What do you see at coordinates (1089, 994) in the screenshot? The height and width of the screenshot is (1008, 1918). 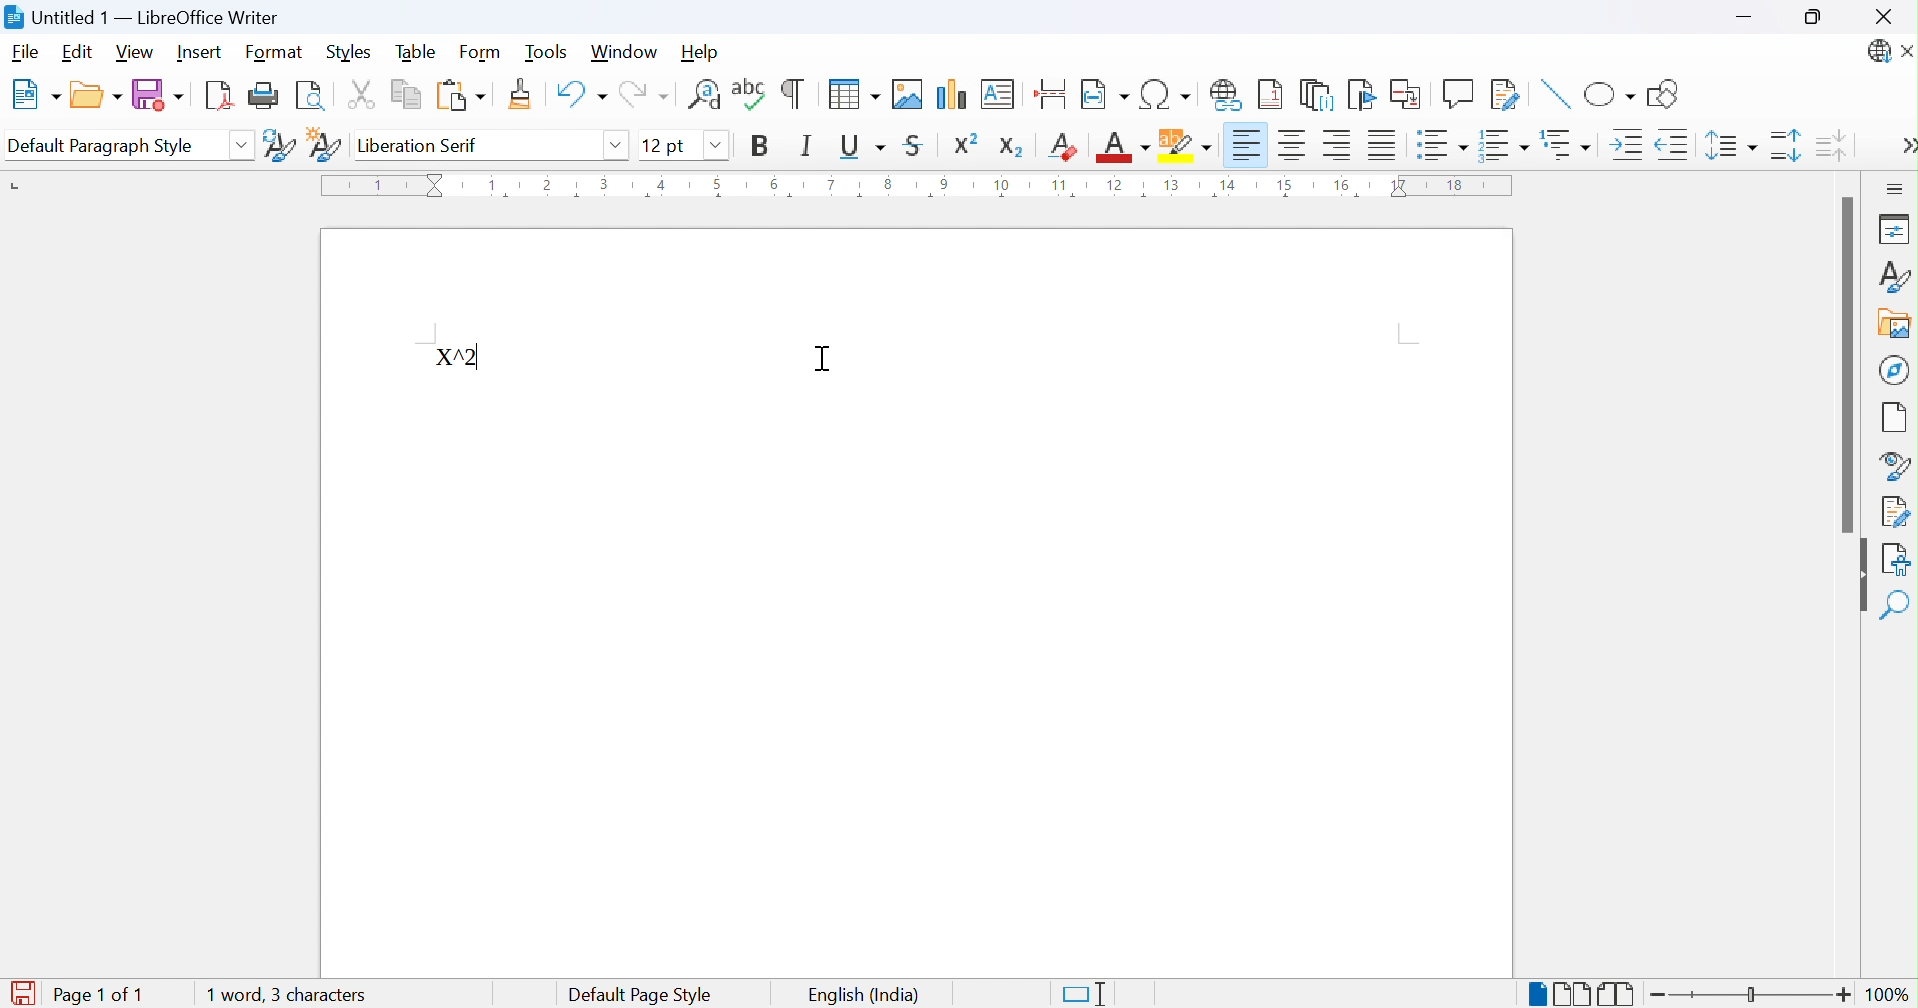 I see `Standard selection. Click to change selection mode.` at bounding box center [1089, 994].